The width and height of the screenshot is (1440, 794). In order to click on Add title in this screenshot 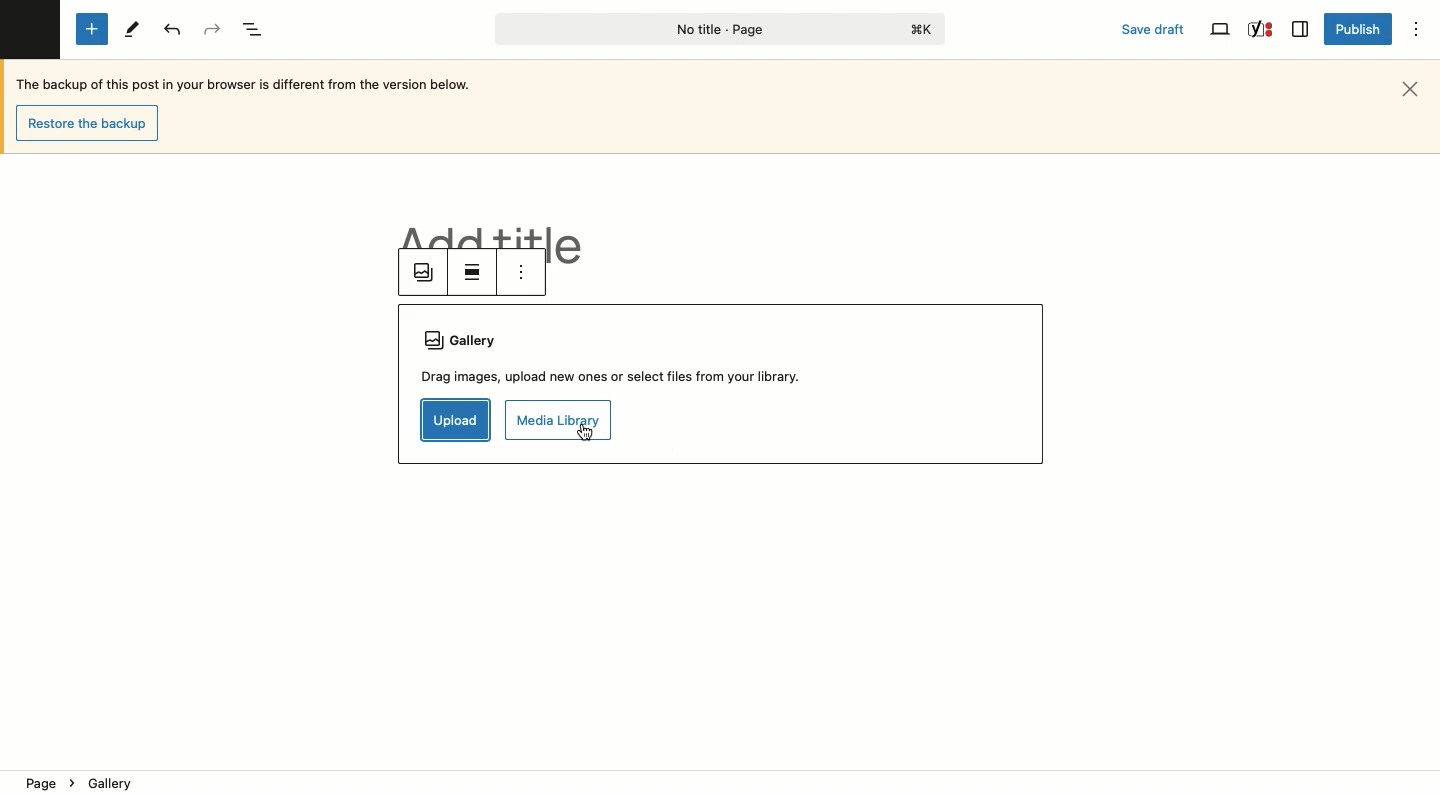, I will do `click(494, 235)`.